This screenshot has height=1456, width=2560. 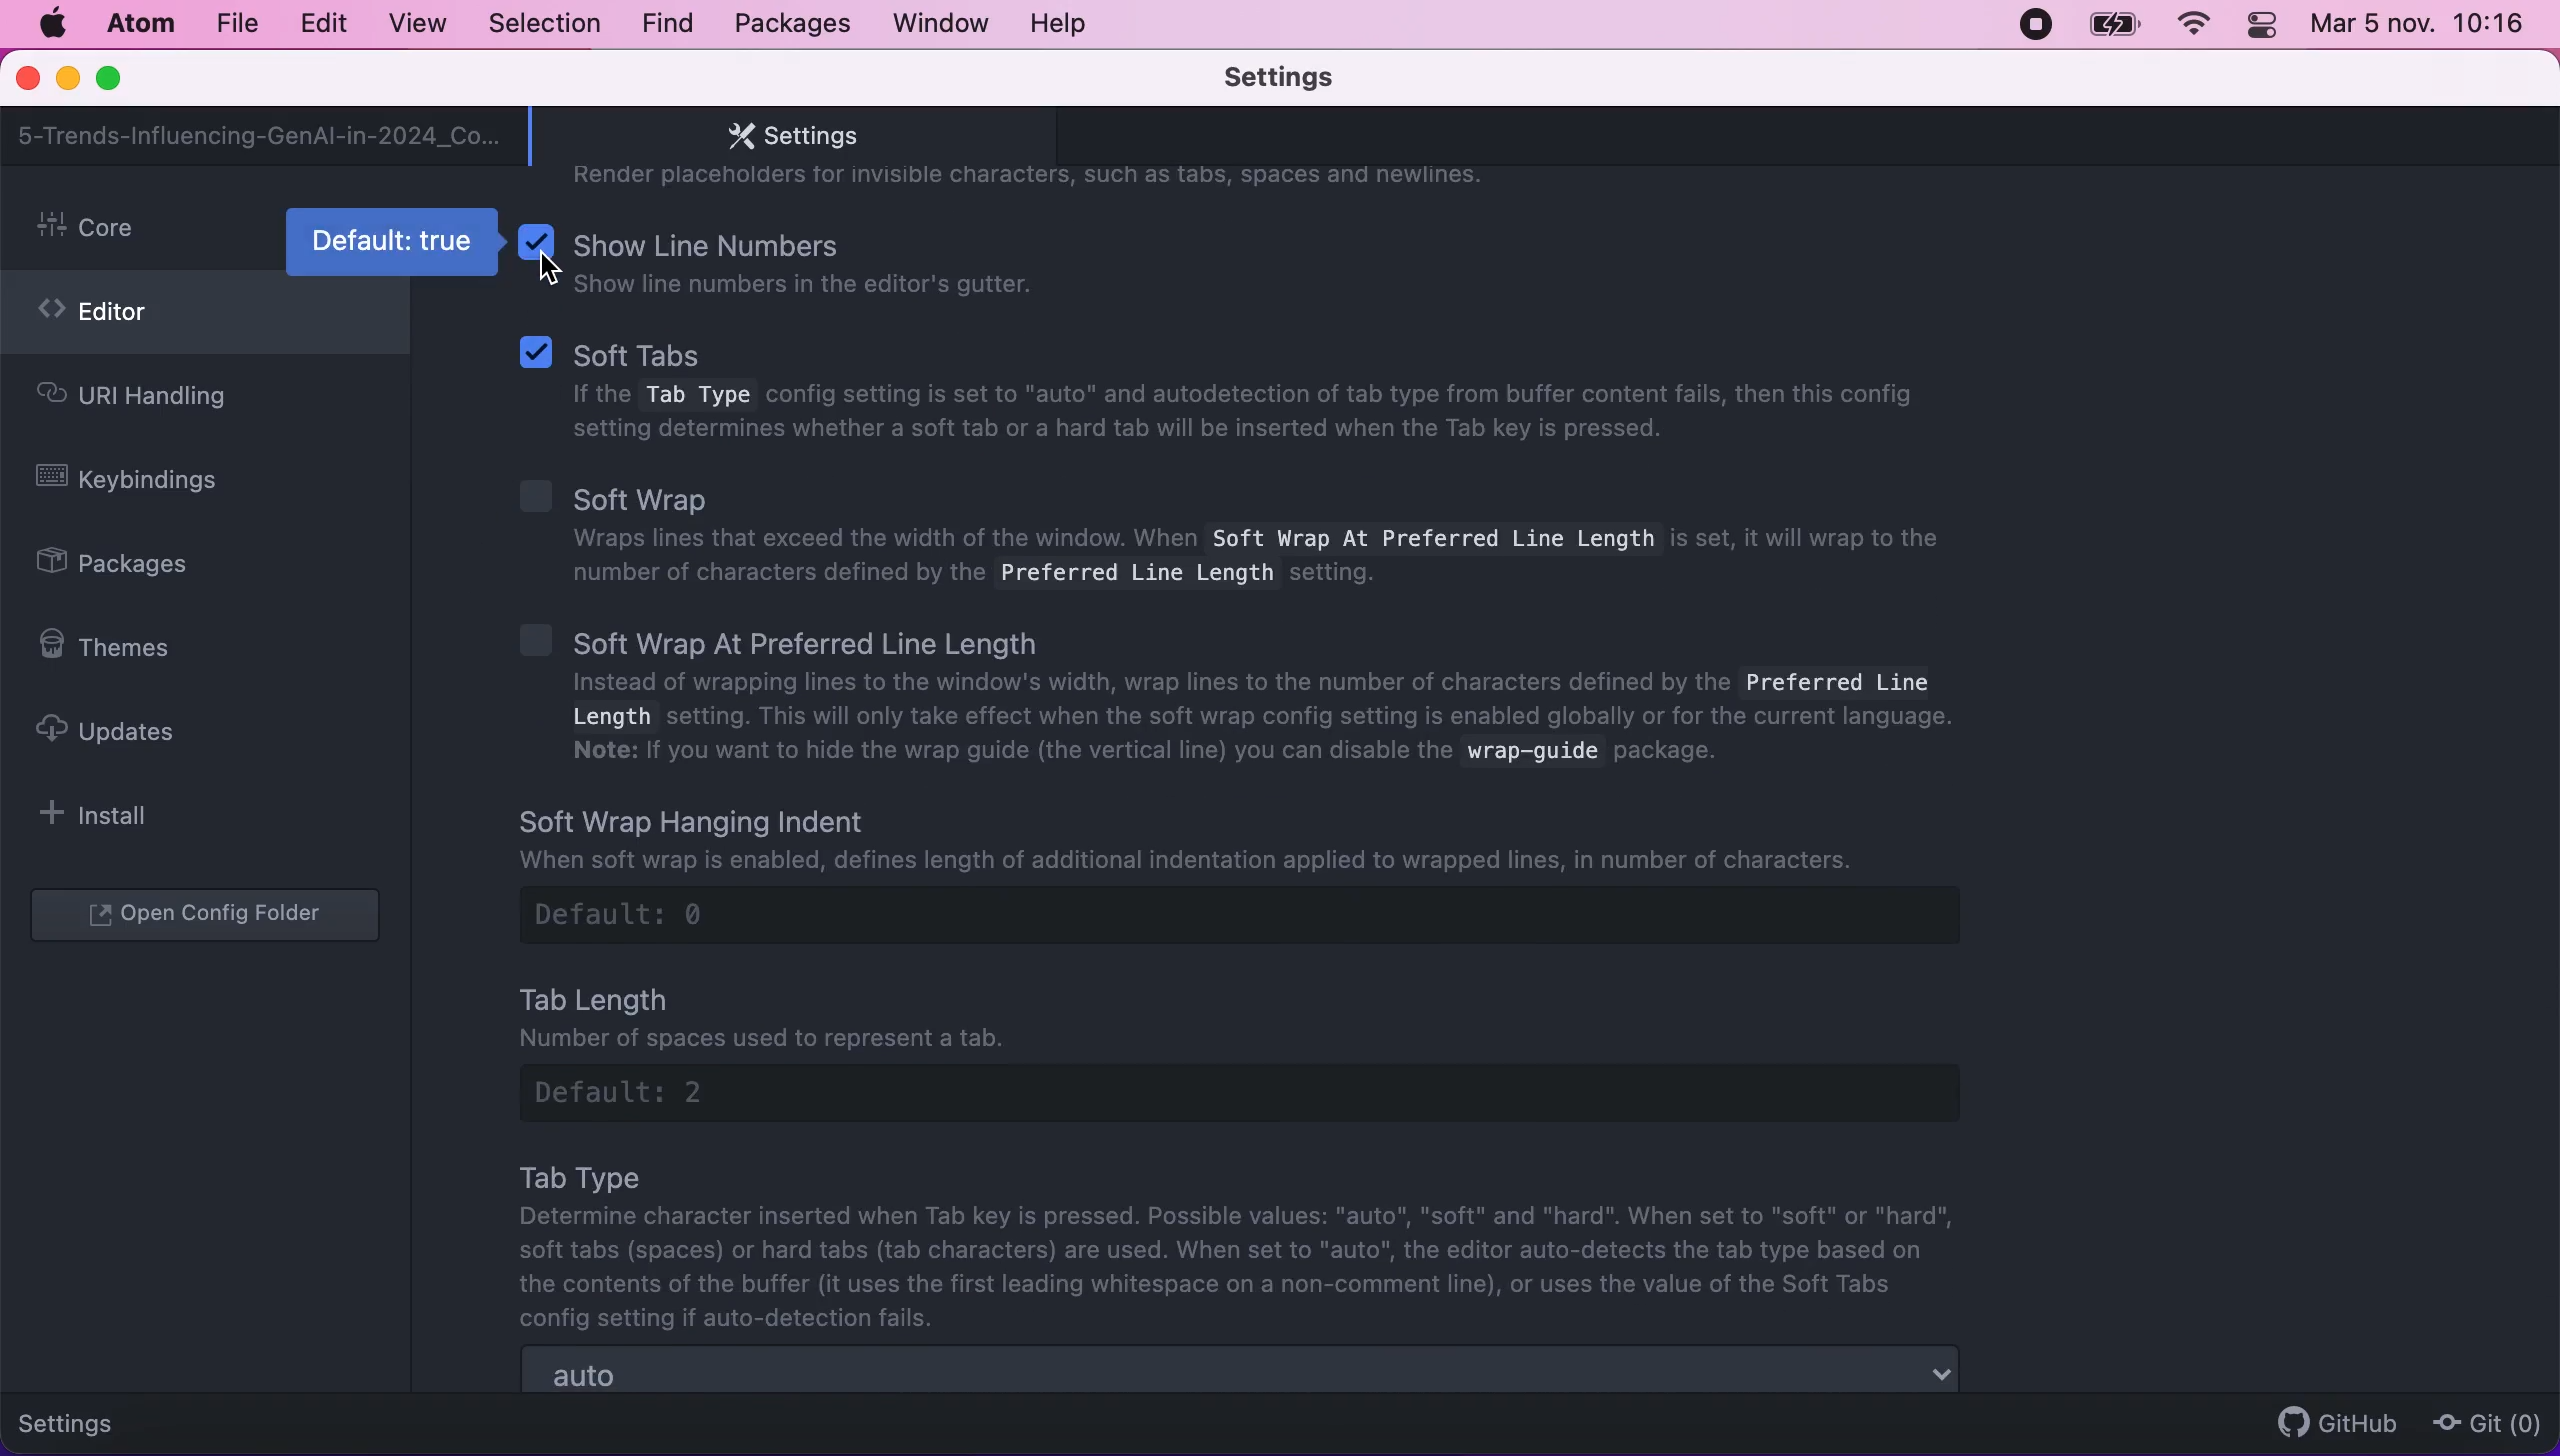 I want to click on control panel, so click(x=2264, y=28).